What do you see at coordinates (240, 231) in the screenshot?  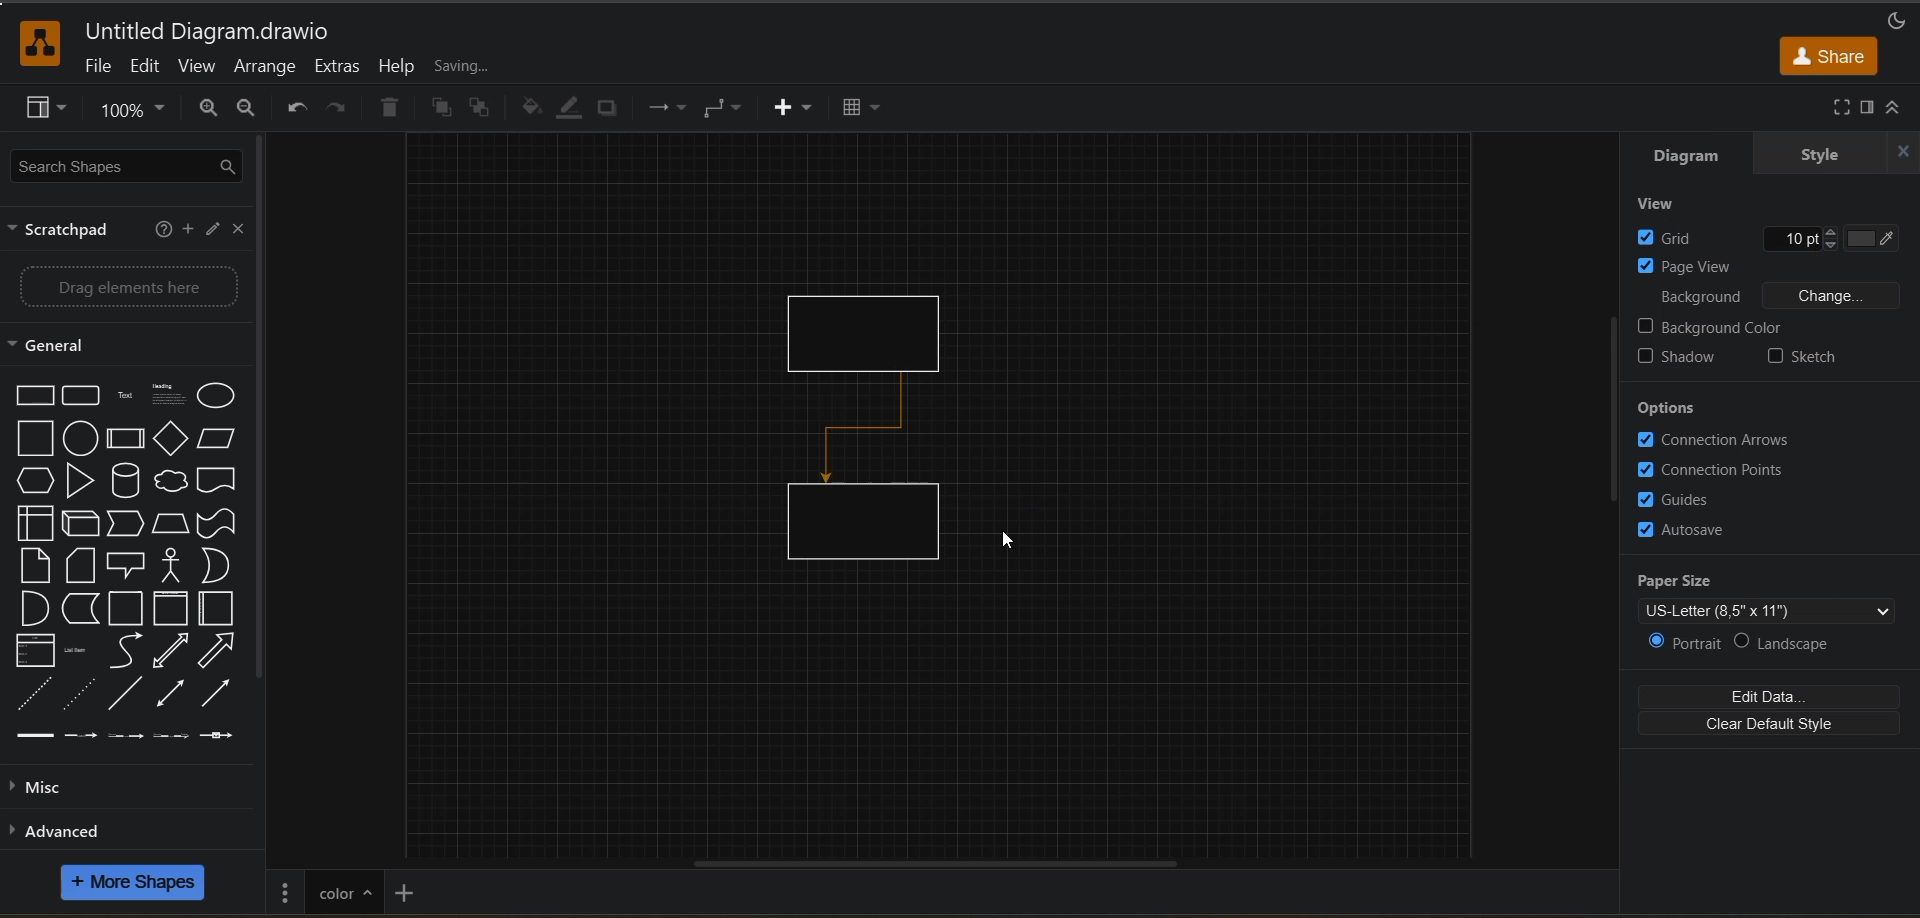 I see `close` at bounding box center [240, 231].